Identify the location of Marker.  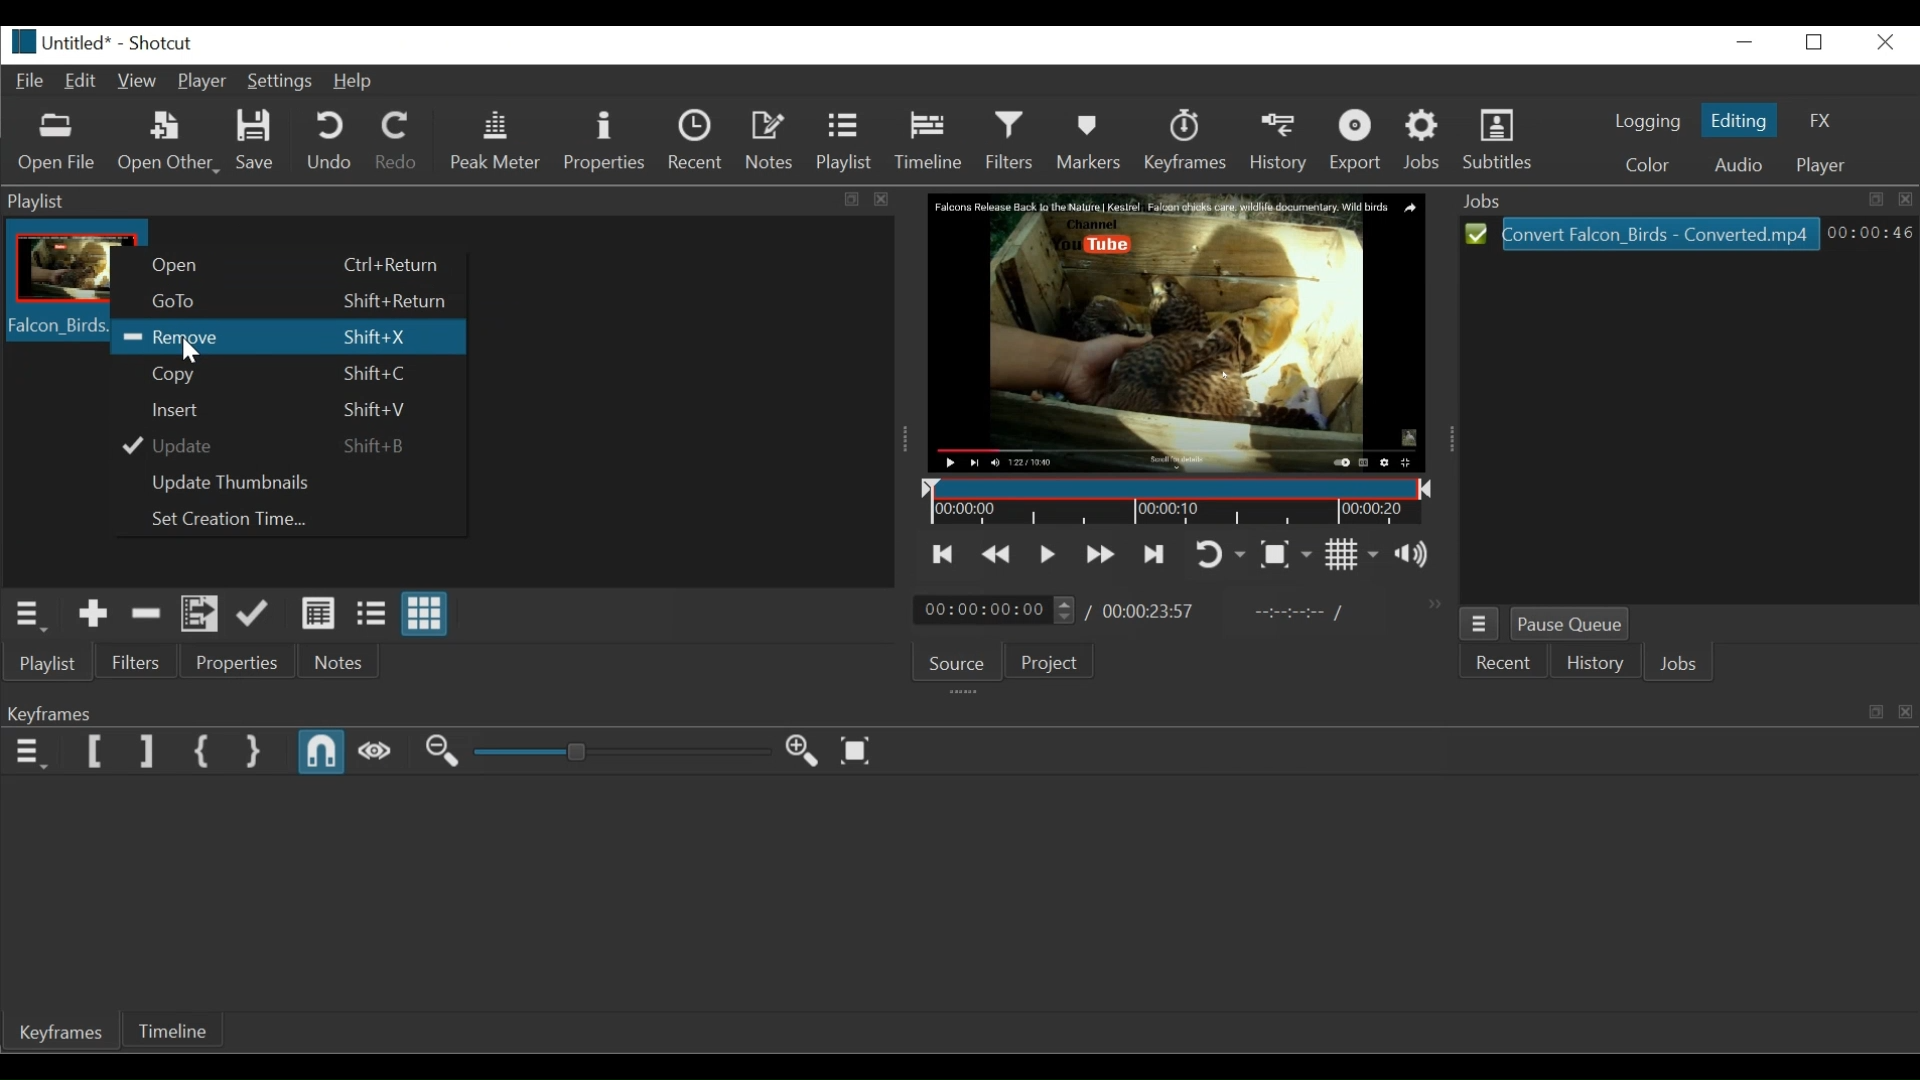
(1088, 143).